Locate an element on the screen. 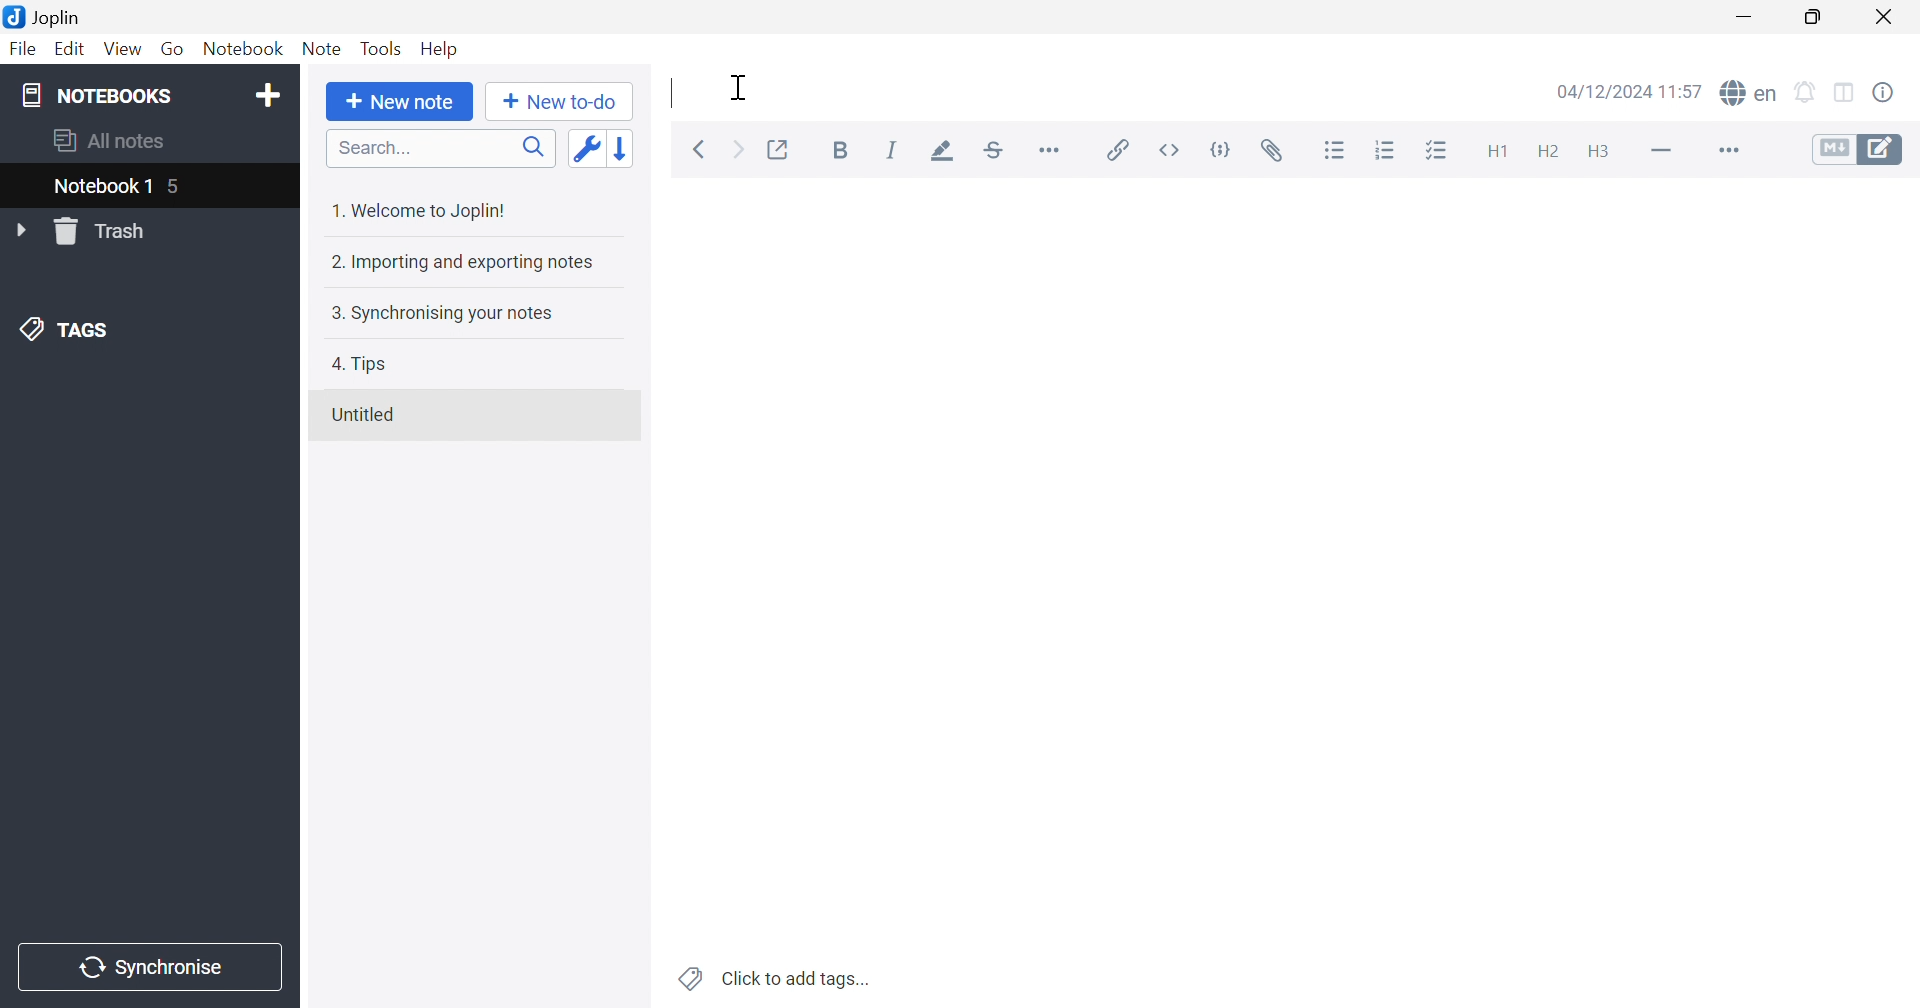  Attach file is located at coordinates (1277, 154).